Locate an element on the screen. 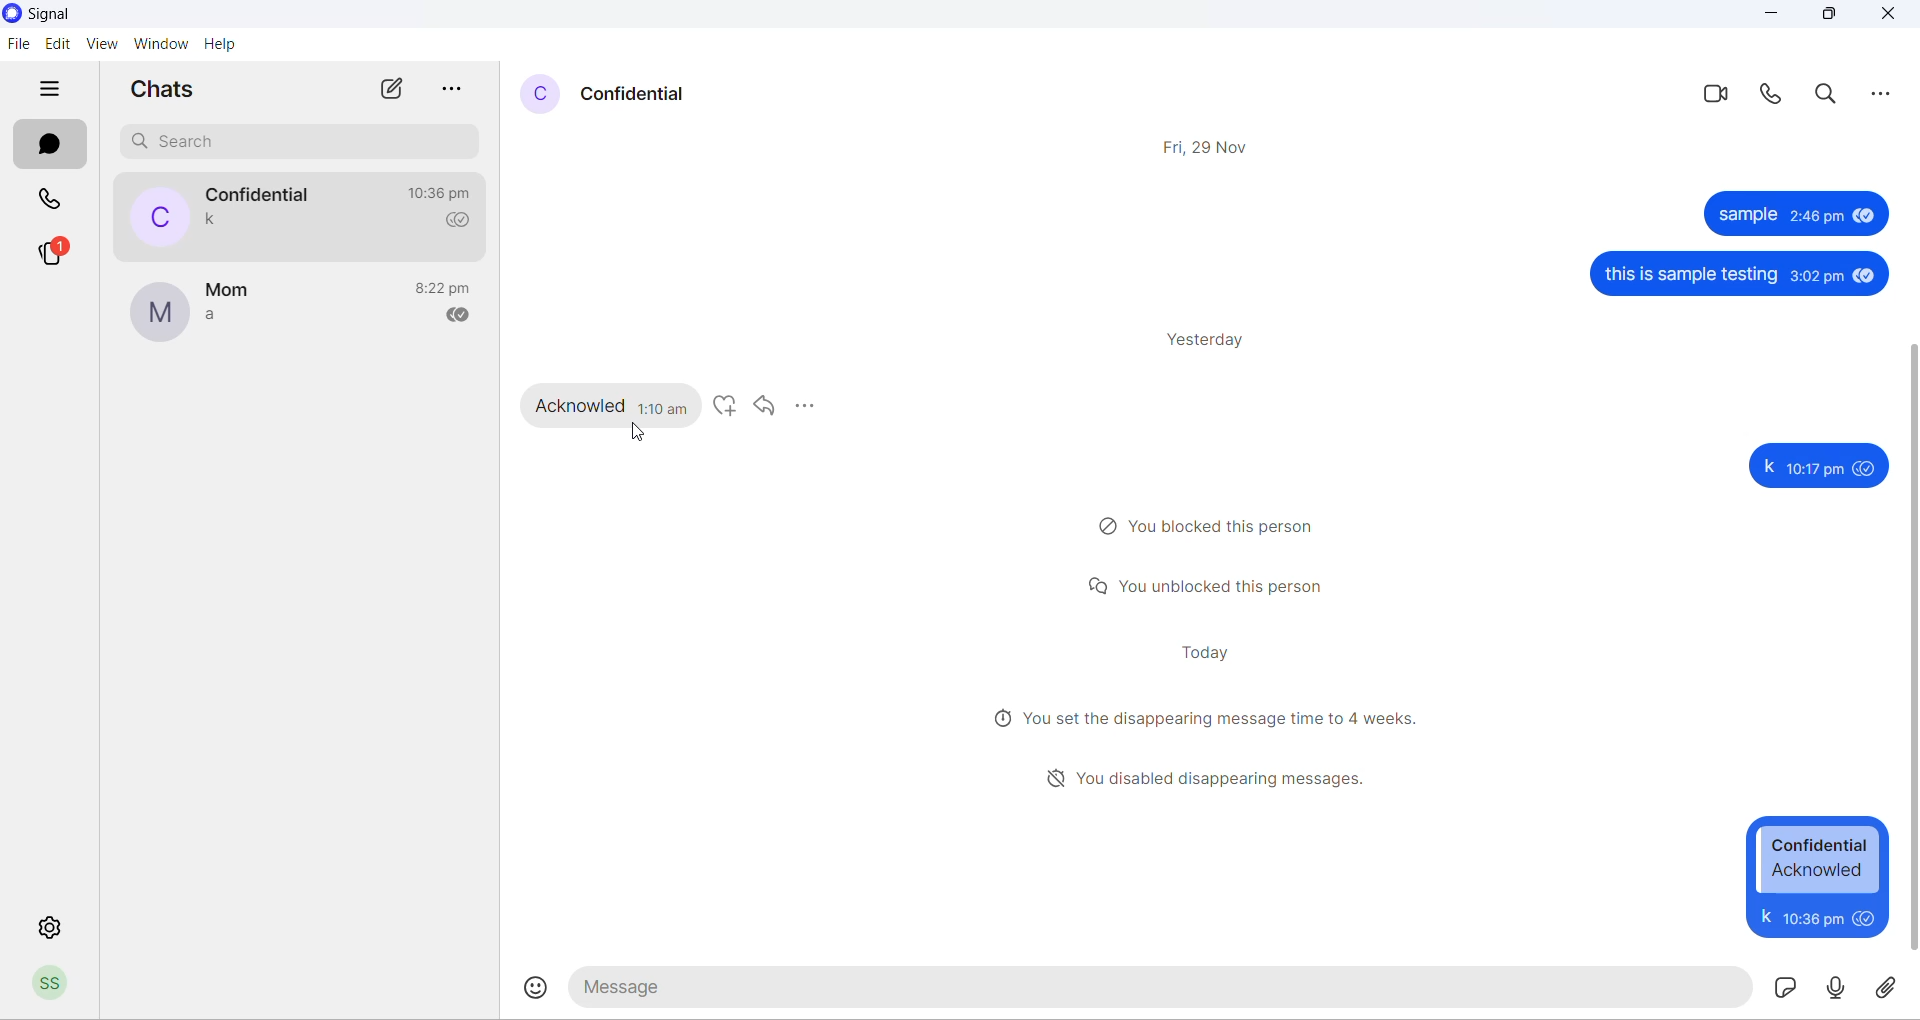 The height and width of the screenshot is (1020, 1920). more options is located at coordinates (451, 88).